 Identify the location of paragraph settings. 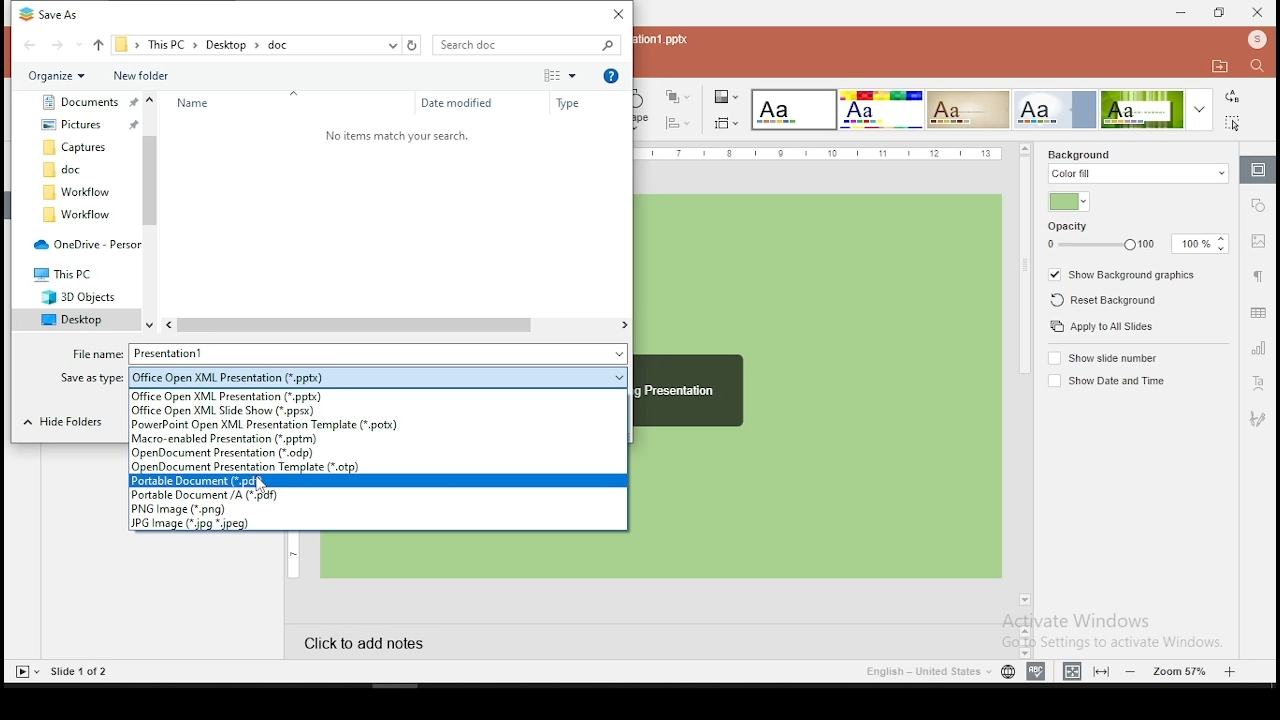
(1260, 280).